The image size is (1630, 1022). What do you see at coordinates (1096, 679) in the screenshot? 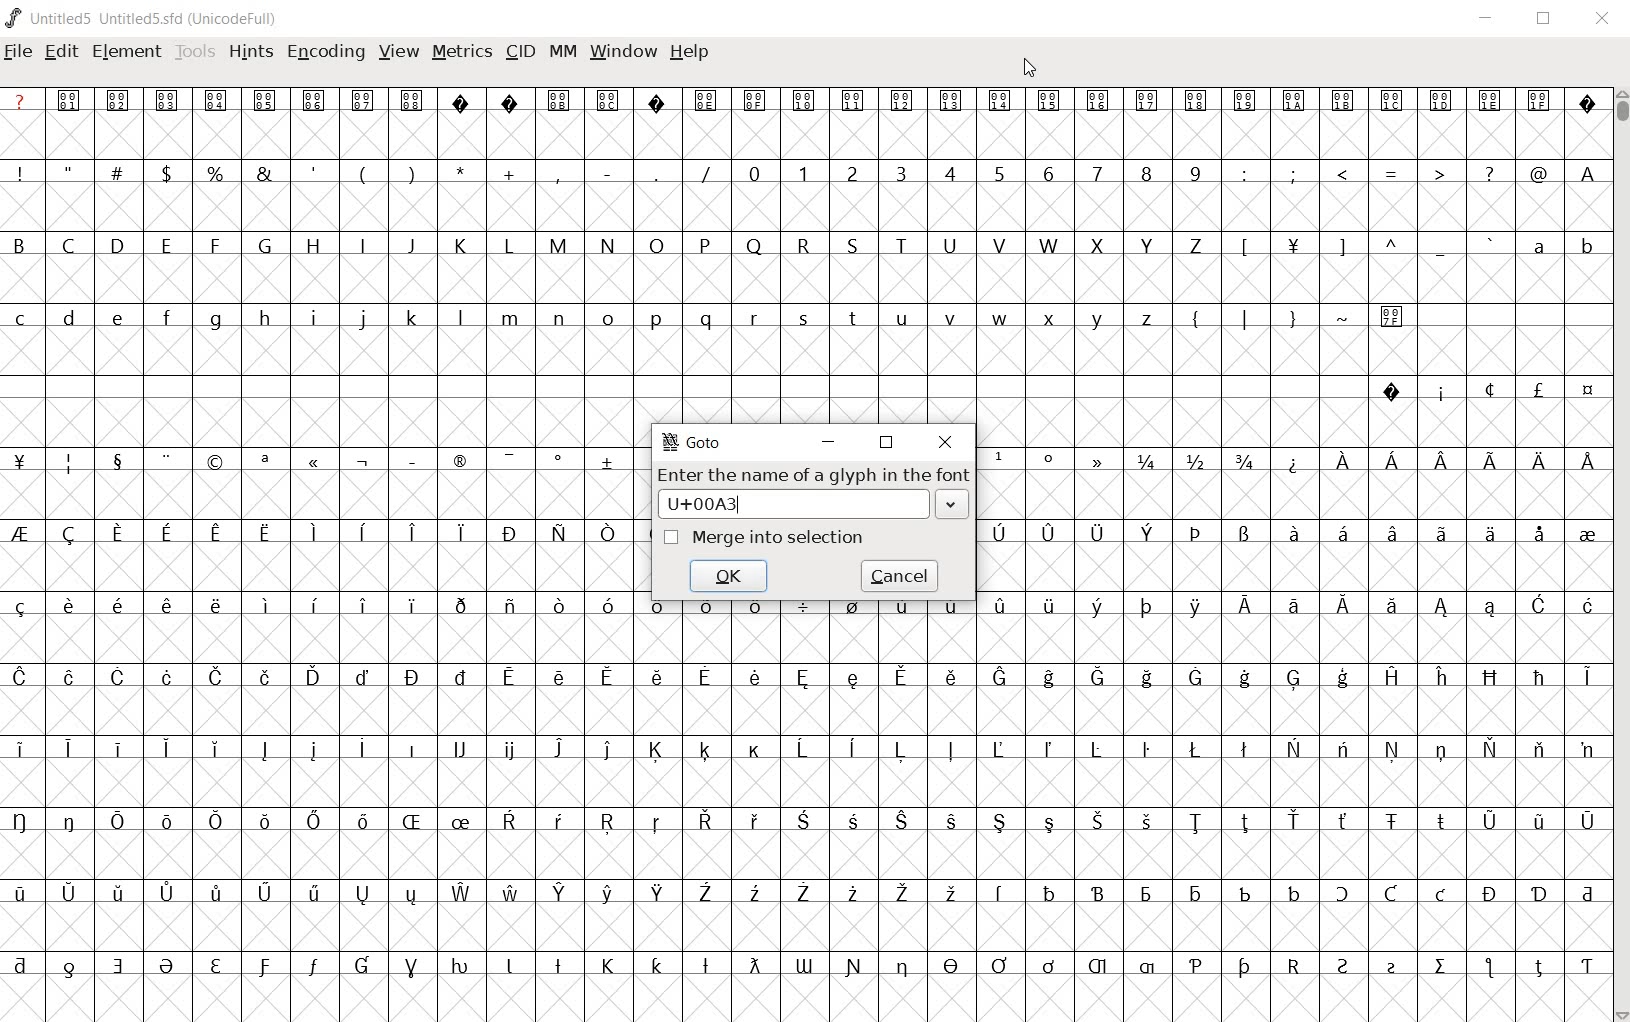
I see `Symbol` at bounding box center [1096, 679].